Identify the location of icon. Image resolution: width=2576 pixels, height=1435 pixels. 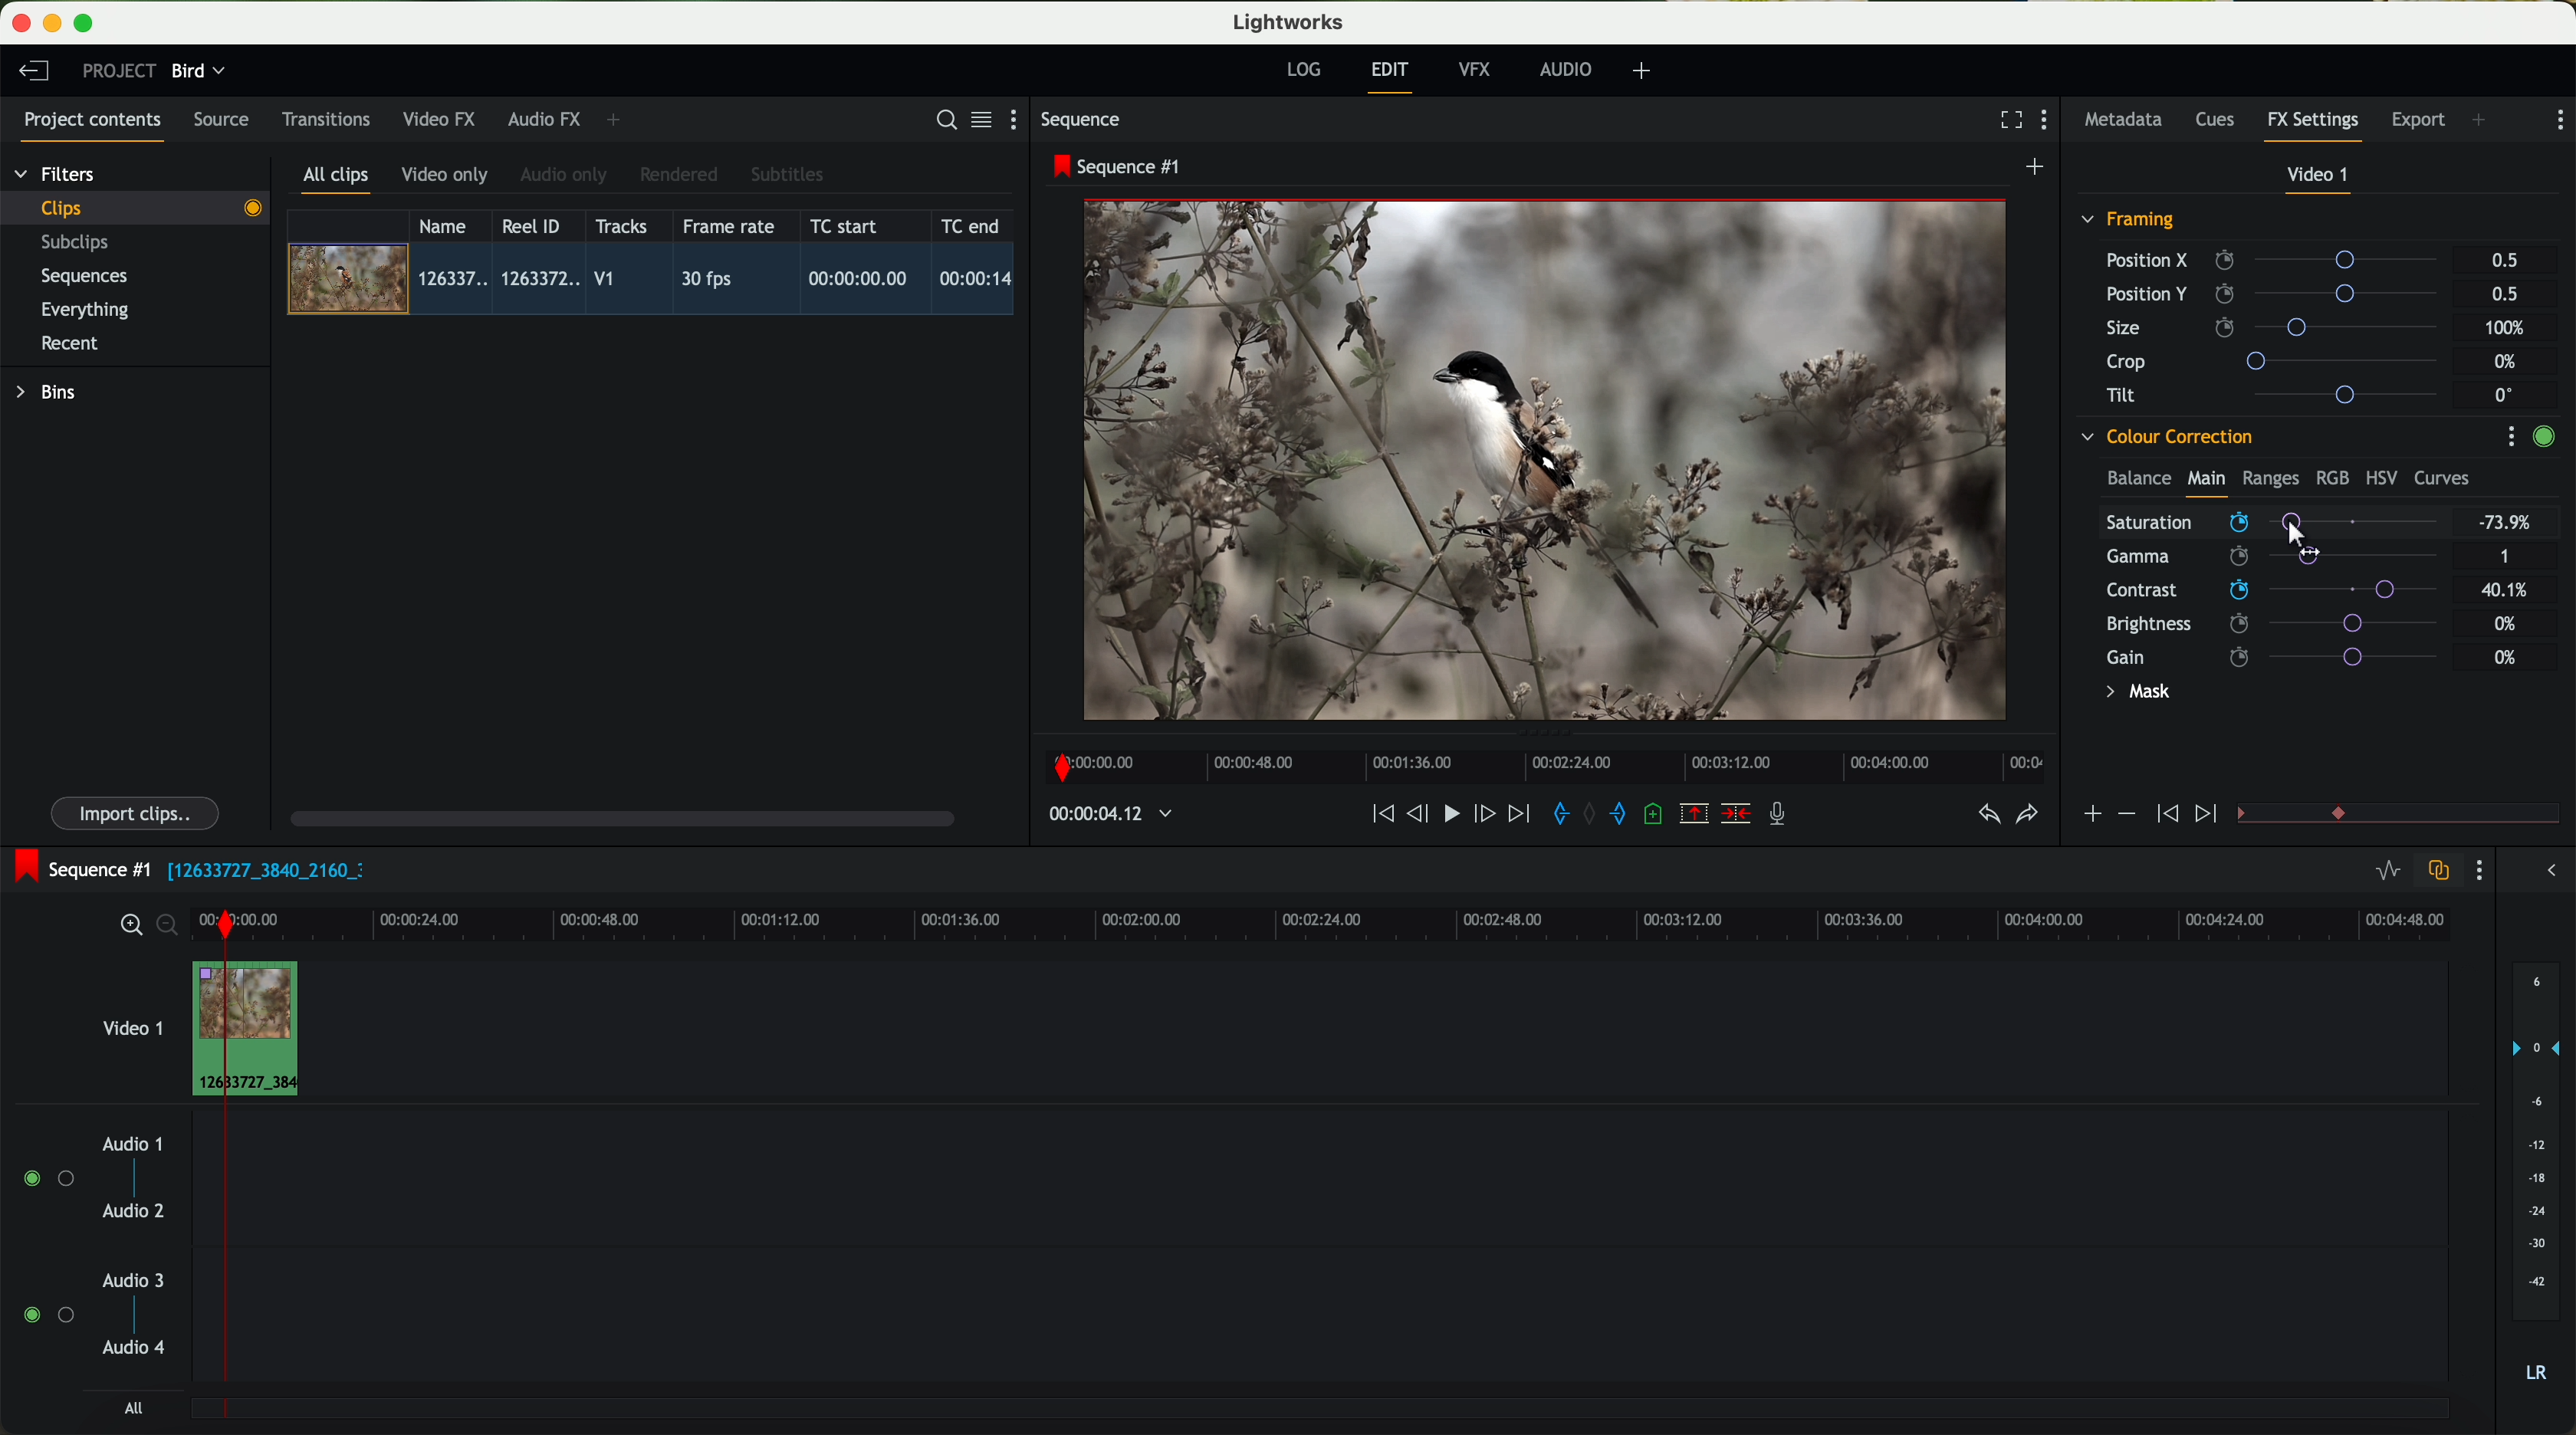
(2125, 814).